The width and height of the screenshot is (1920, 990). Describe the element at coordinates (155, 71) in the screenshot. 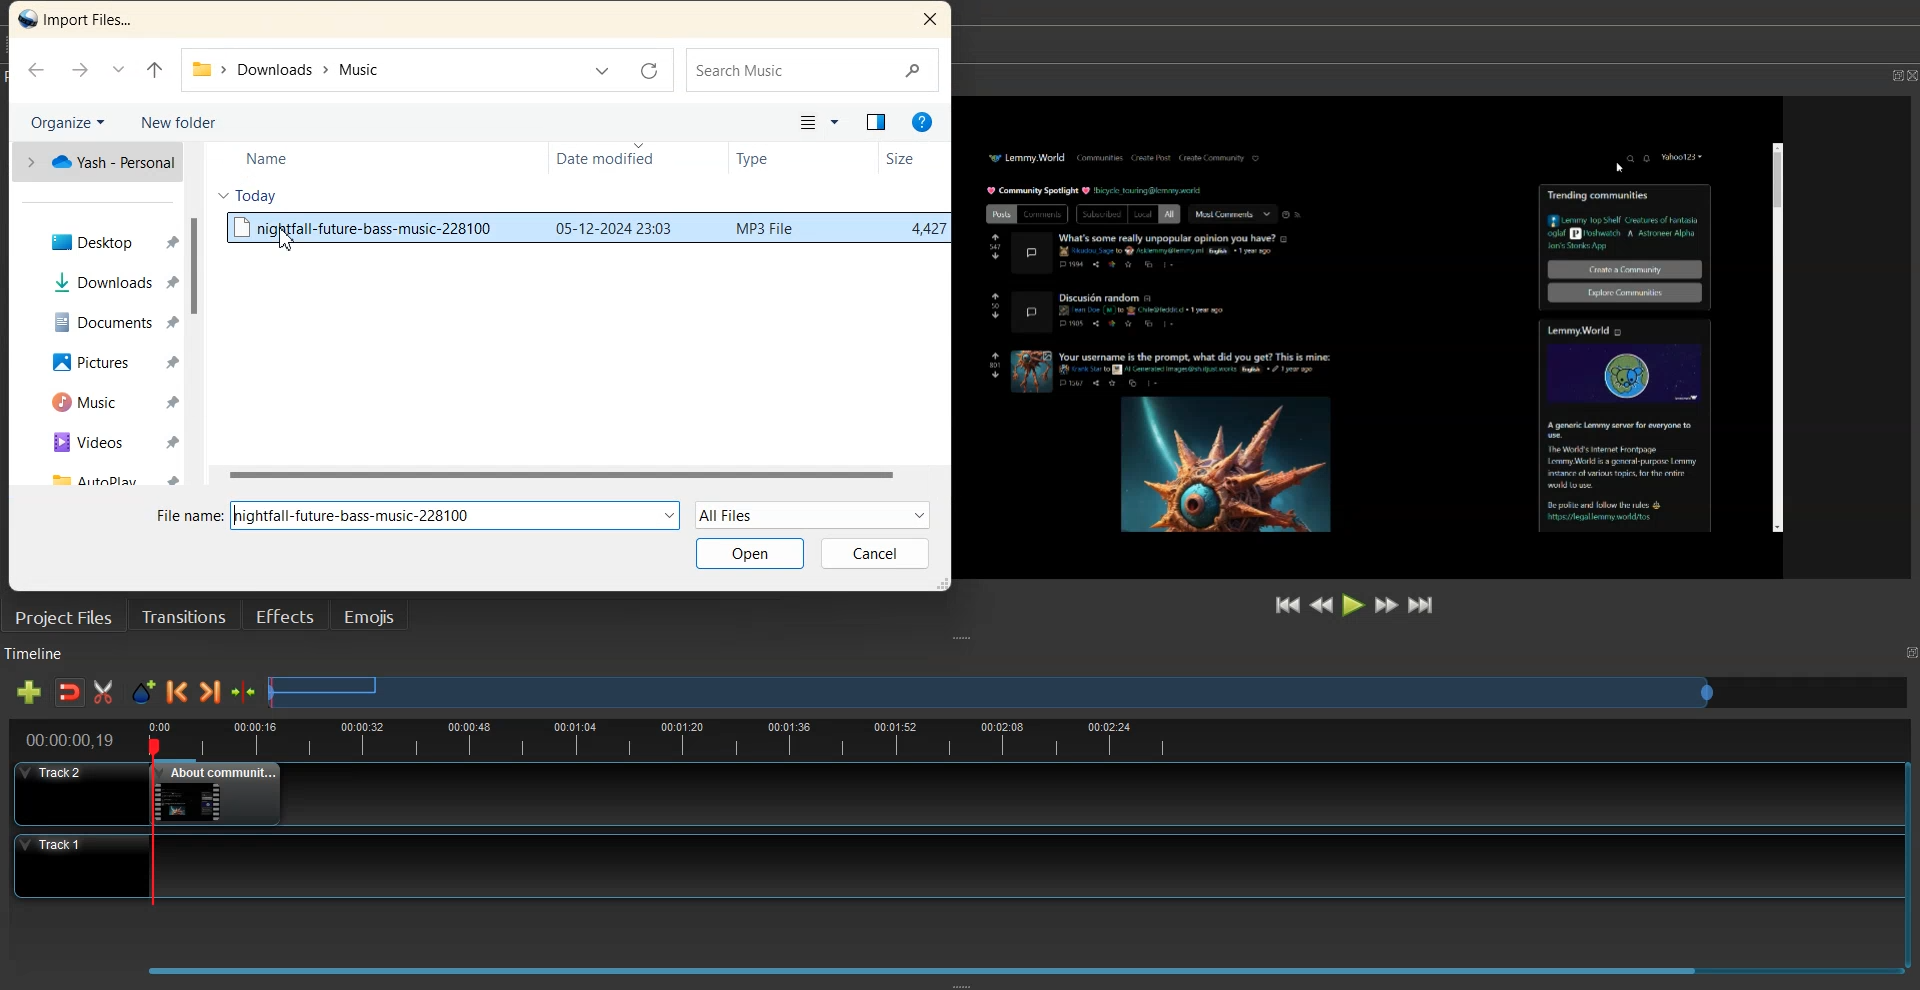

I see `Up to Last file` at that location.